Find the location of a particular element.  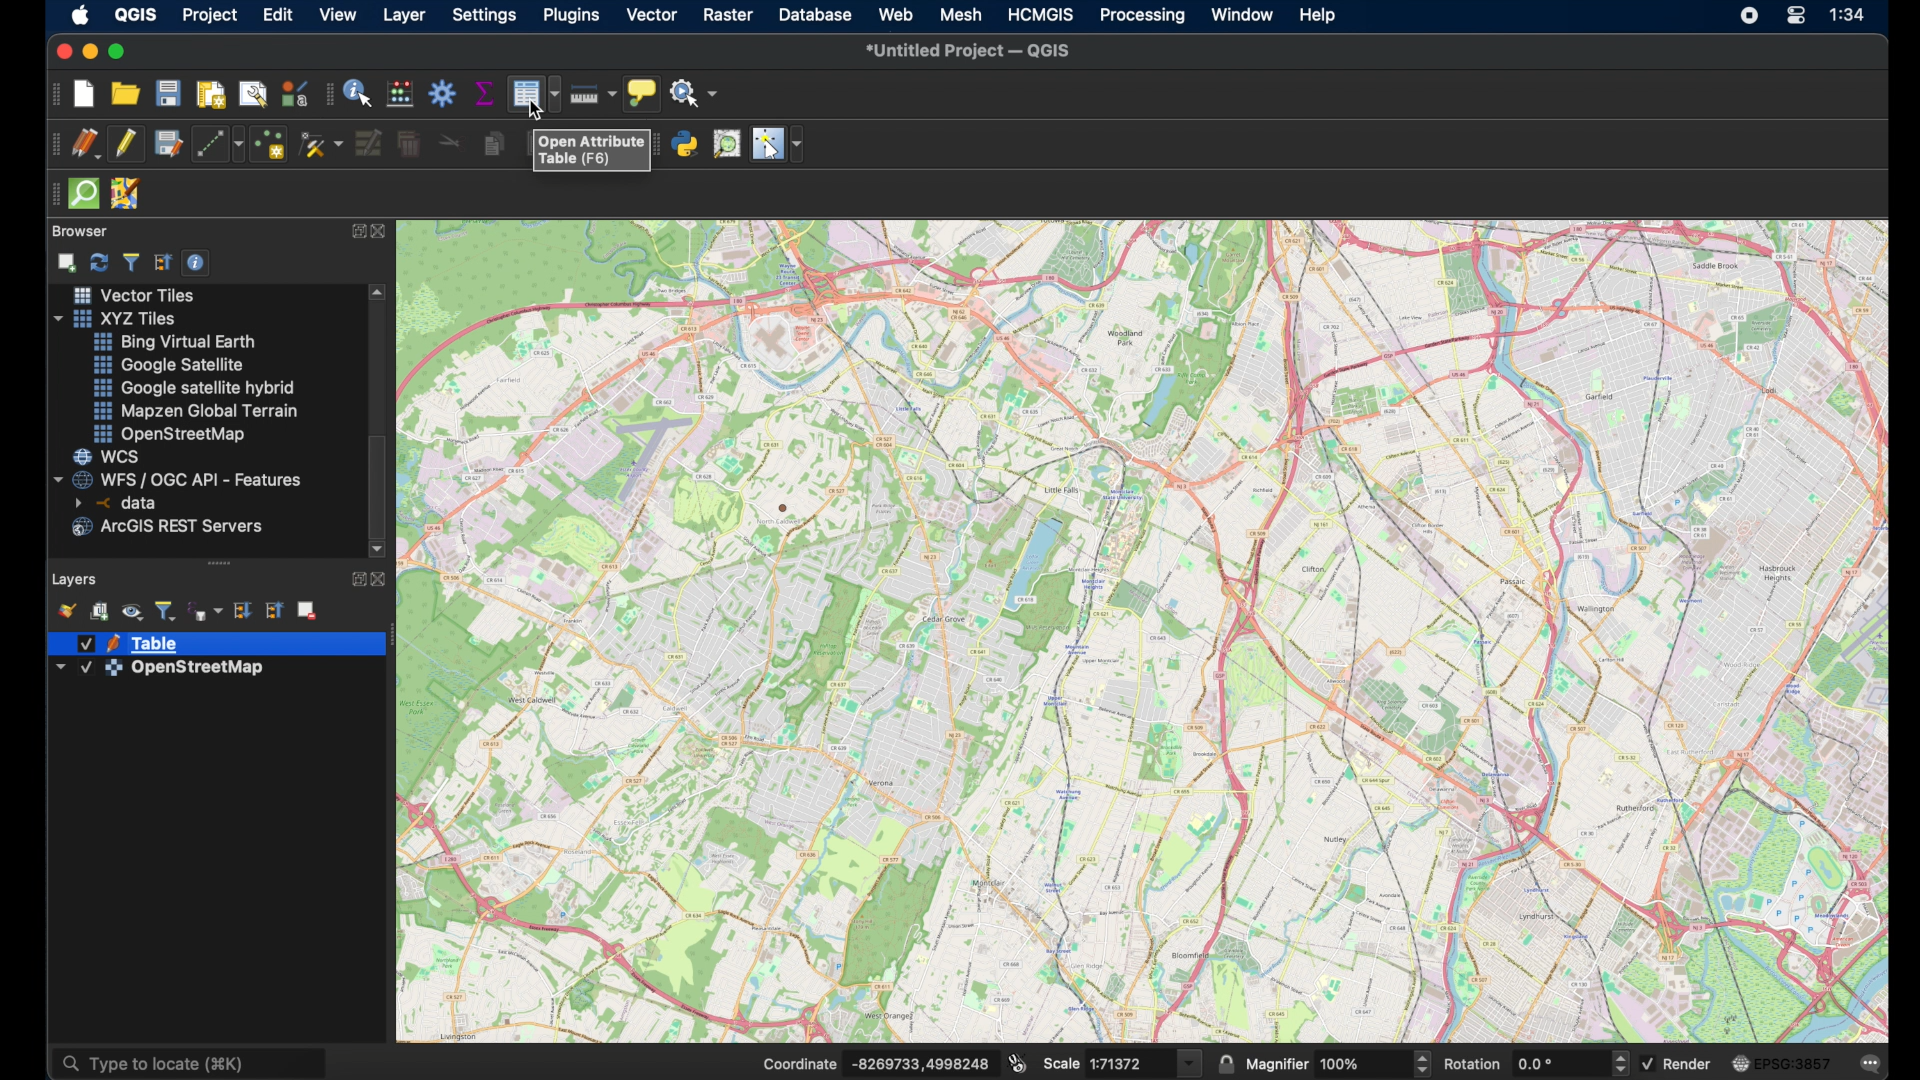

identify feature is located at coordinates (357, 95).